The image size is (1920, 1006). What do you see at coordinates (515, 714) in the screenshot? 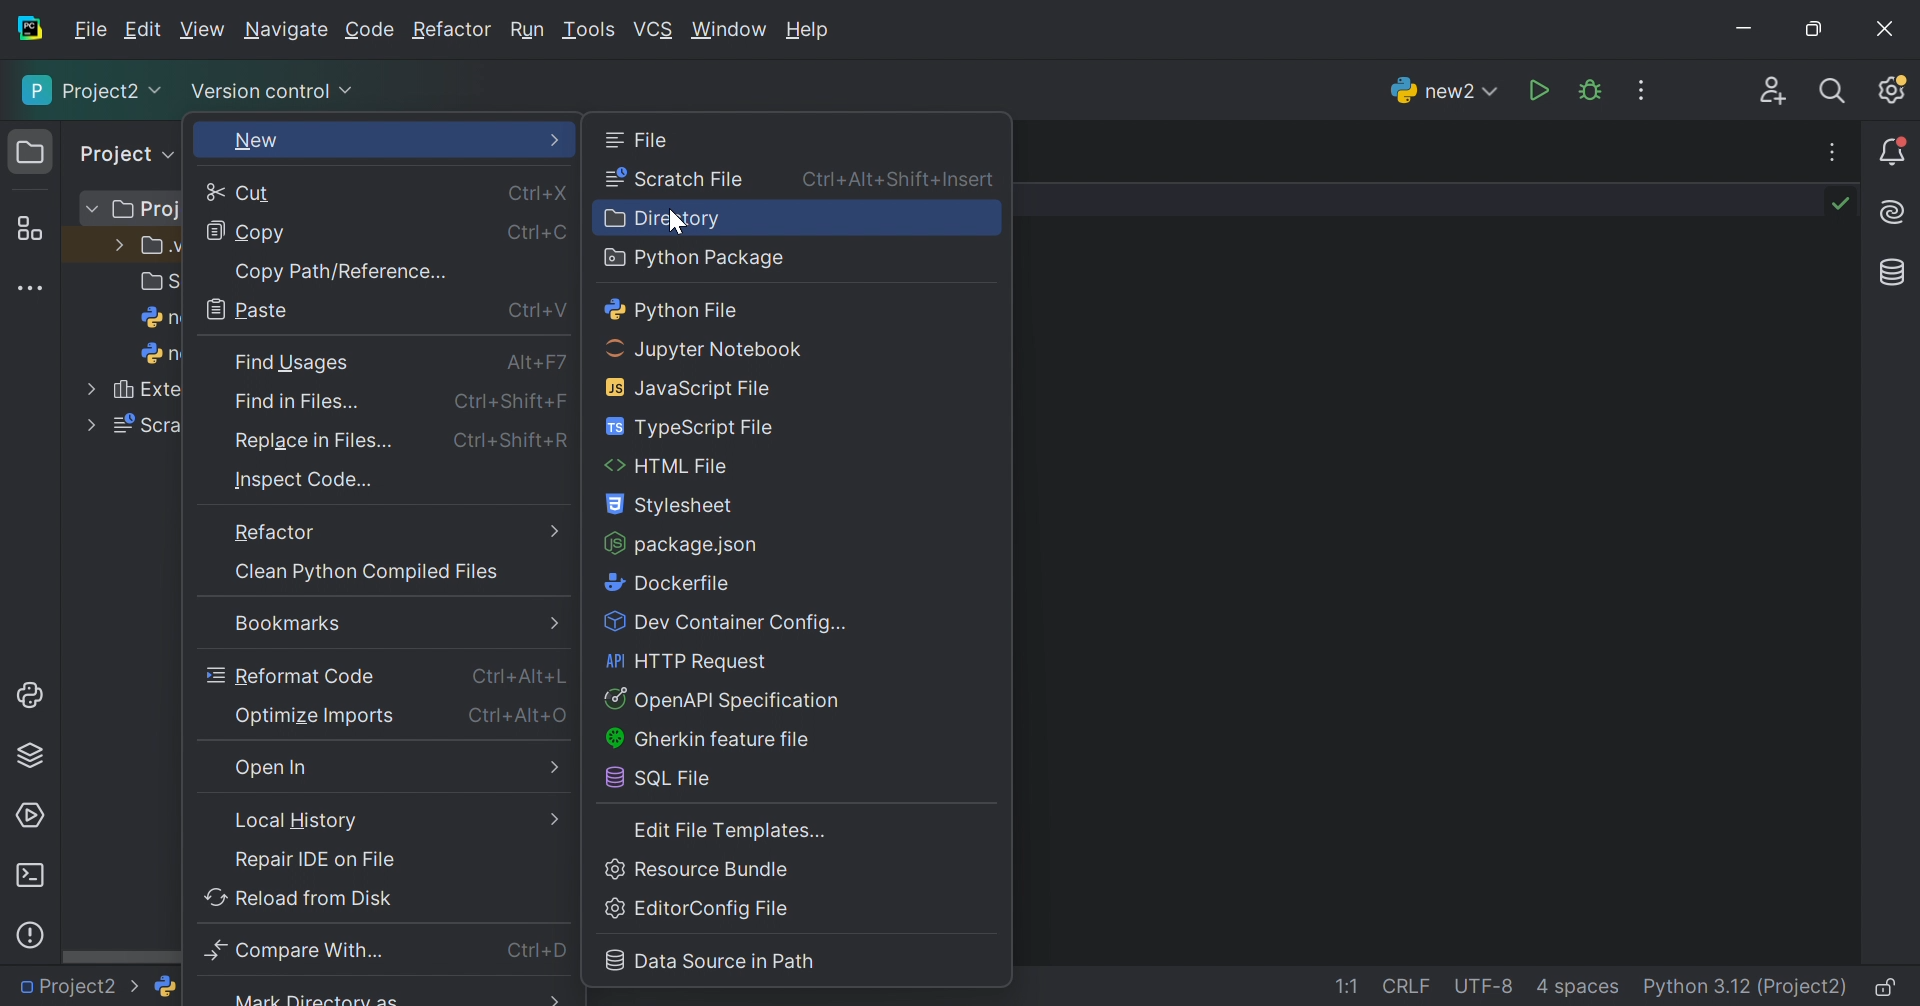
I see `Ctrl+Alt+O` at bounding box center [515, 714].